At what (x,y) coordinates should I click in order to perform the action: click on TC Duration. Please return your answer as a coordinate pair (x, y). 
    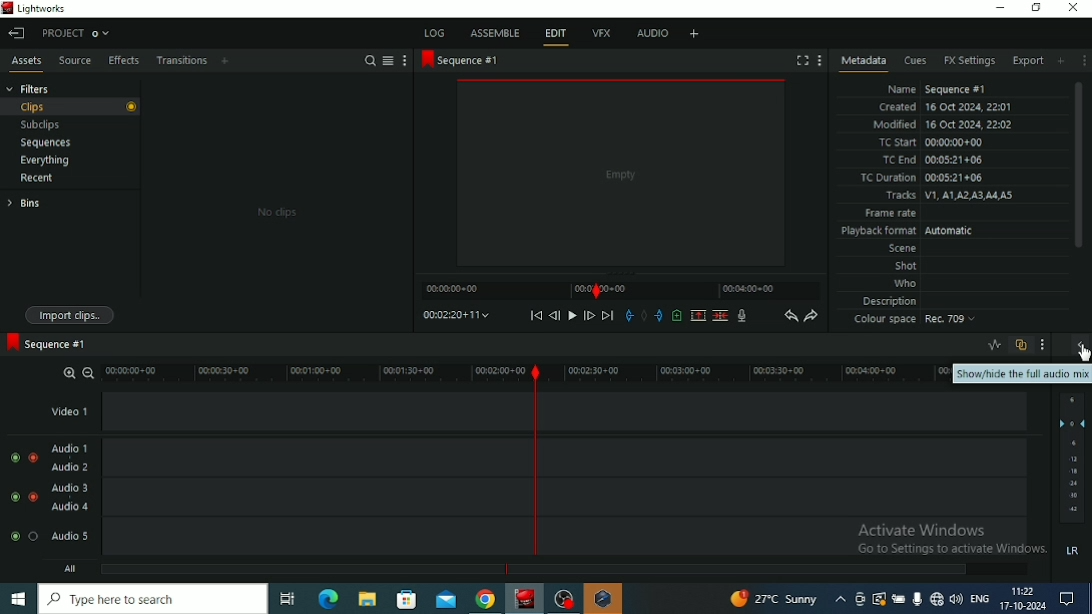
    Looking at the image, I should click on (923, 178).